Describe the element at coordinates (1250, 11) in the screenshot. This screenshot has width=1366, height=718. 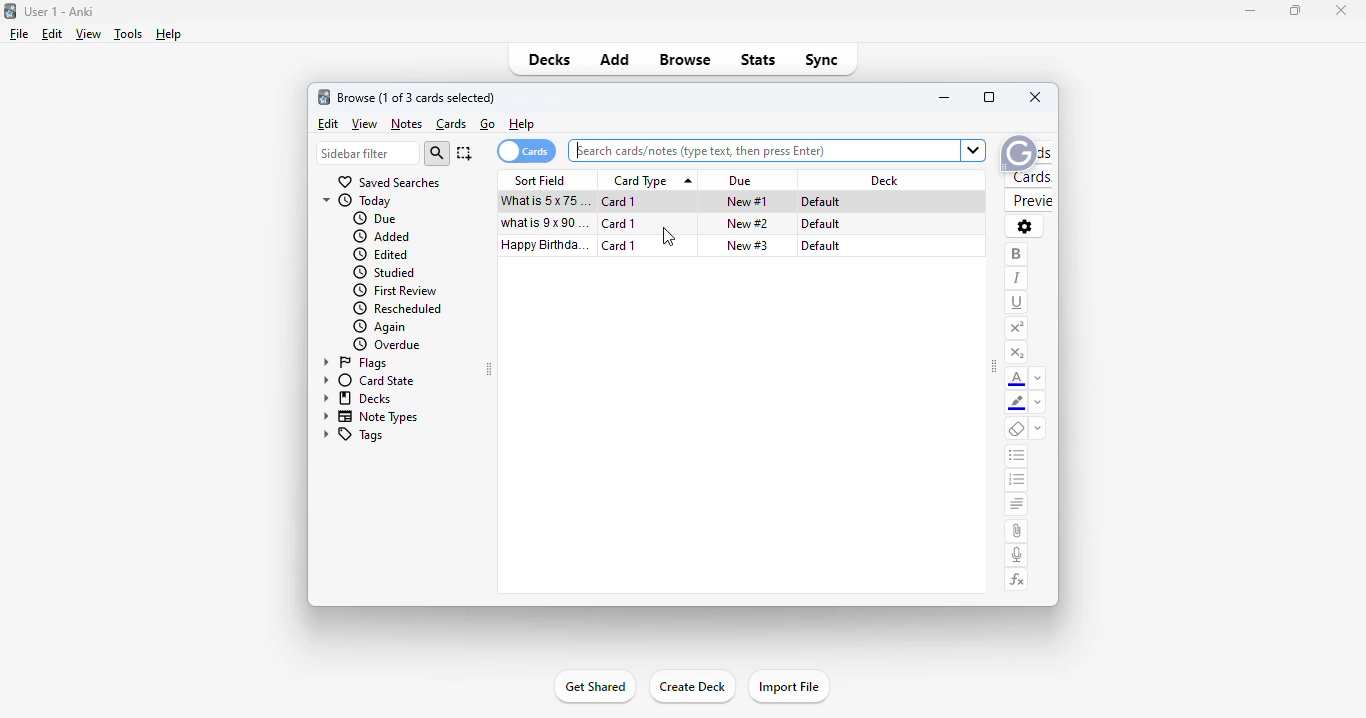
I see `minimize` at that location.